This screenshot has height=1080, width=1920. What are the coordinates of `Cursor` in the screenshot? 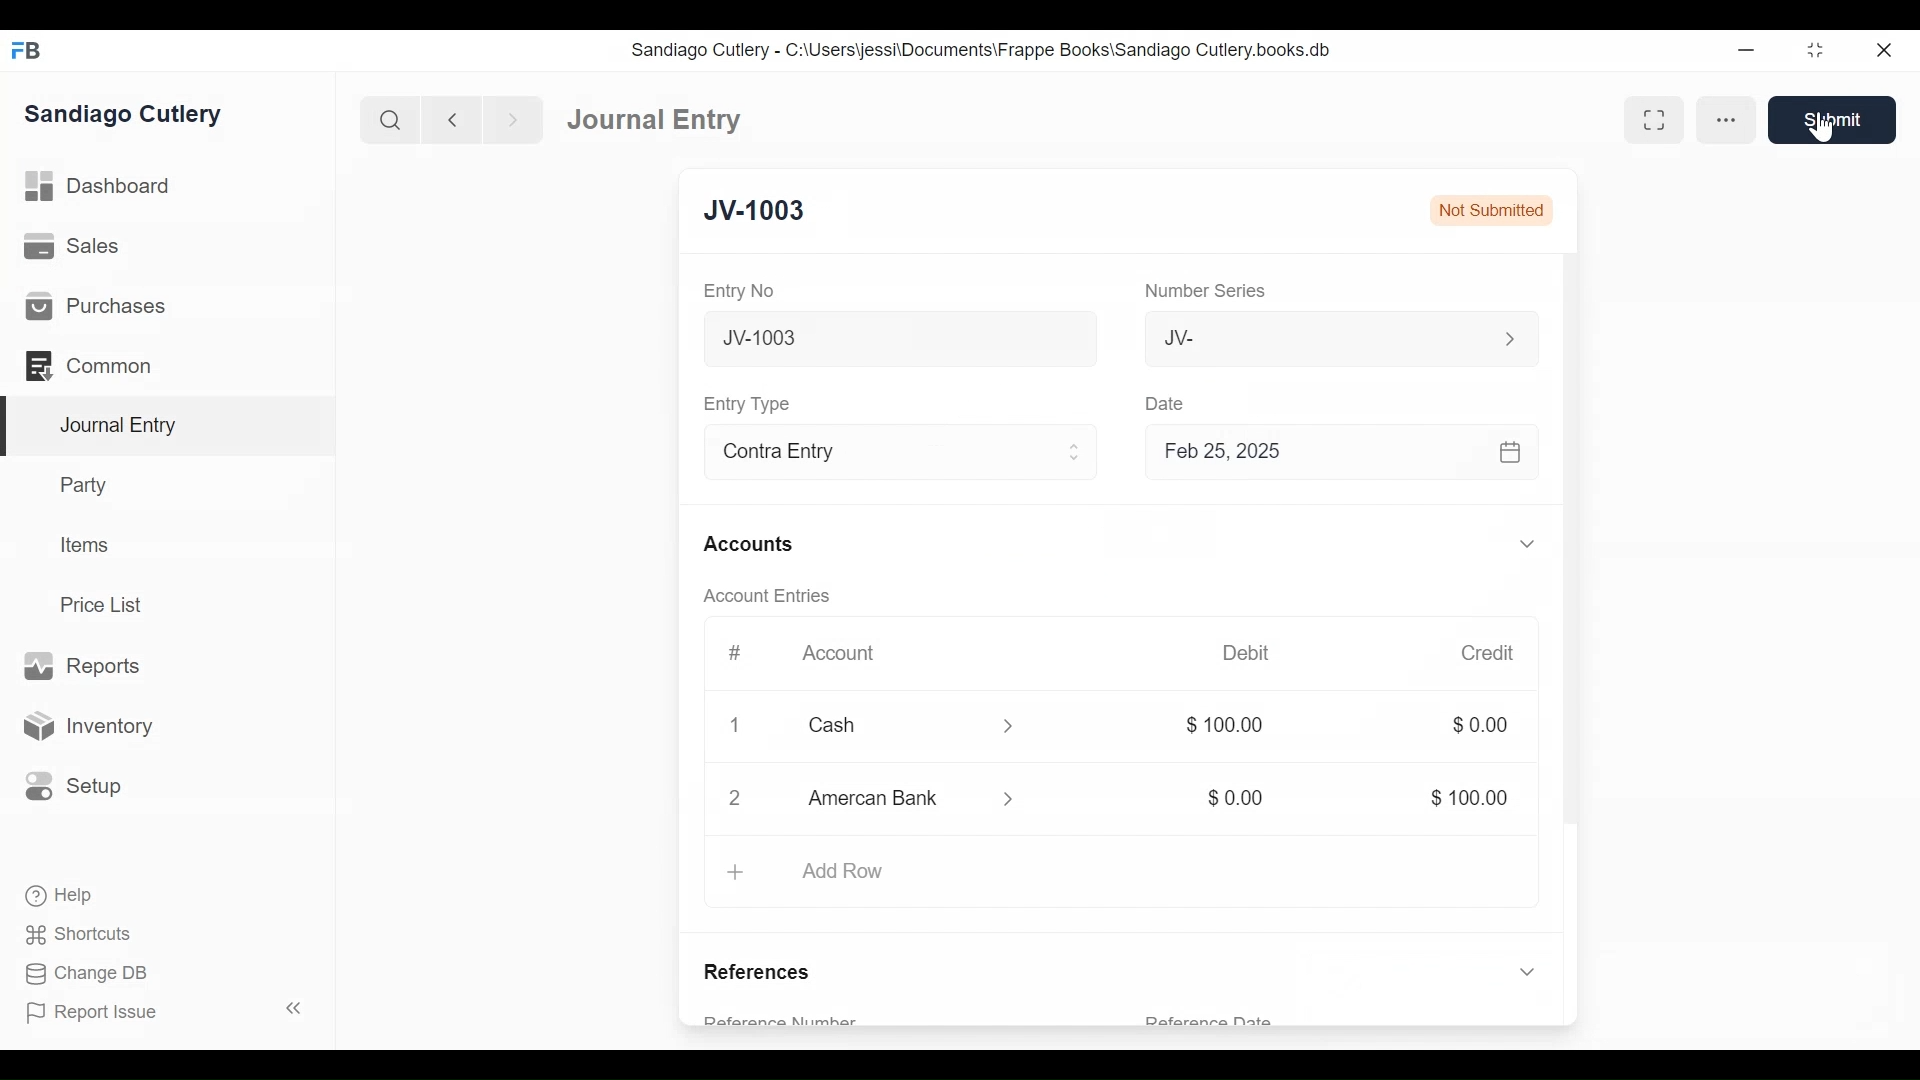 It's located at (1824, 124).